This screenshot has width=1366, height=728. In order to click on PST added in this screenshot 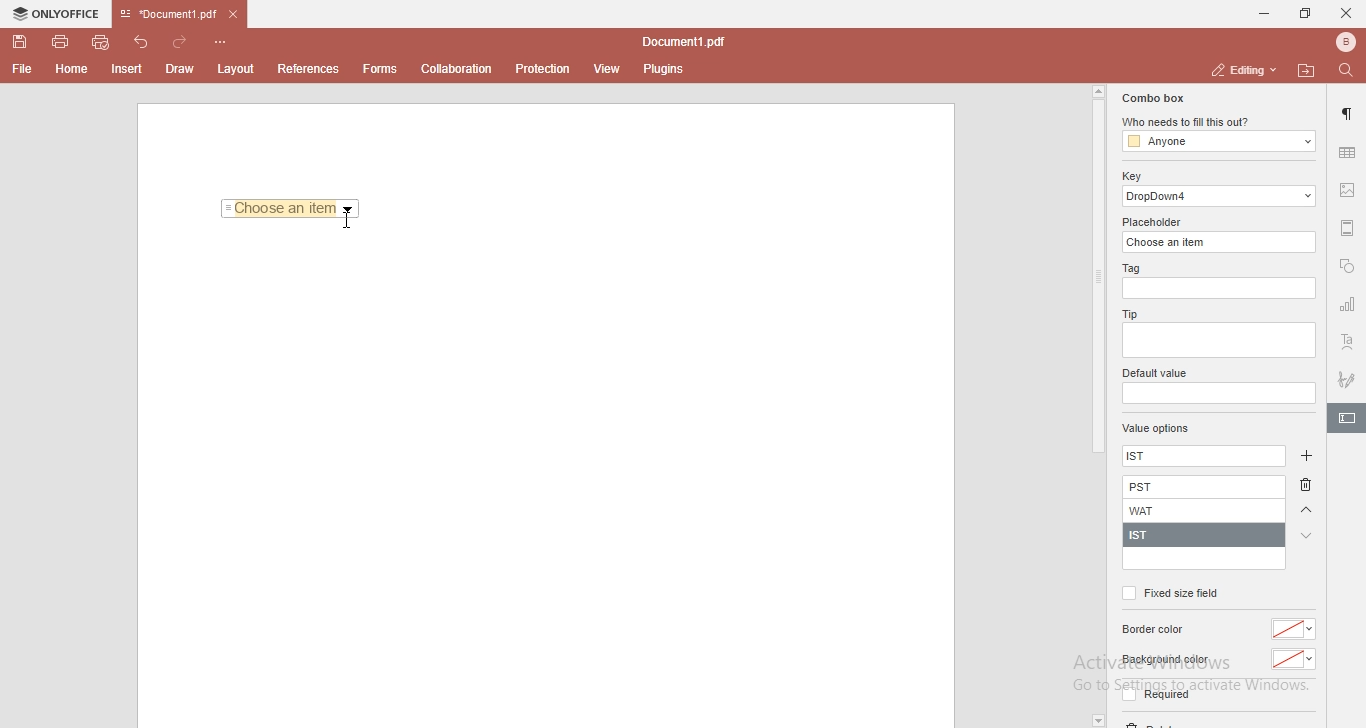, I will do `click(1208, 488)`.